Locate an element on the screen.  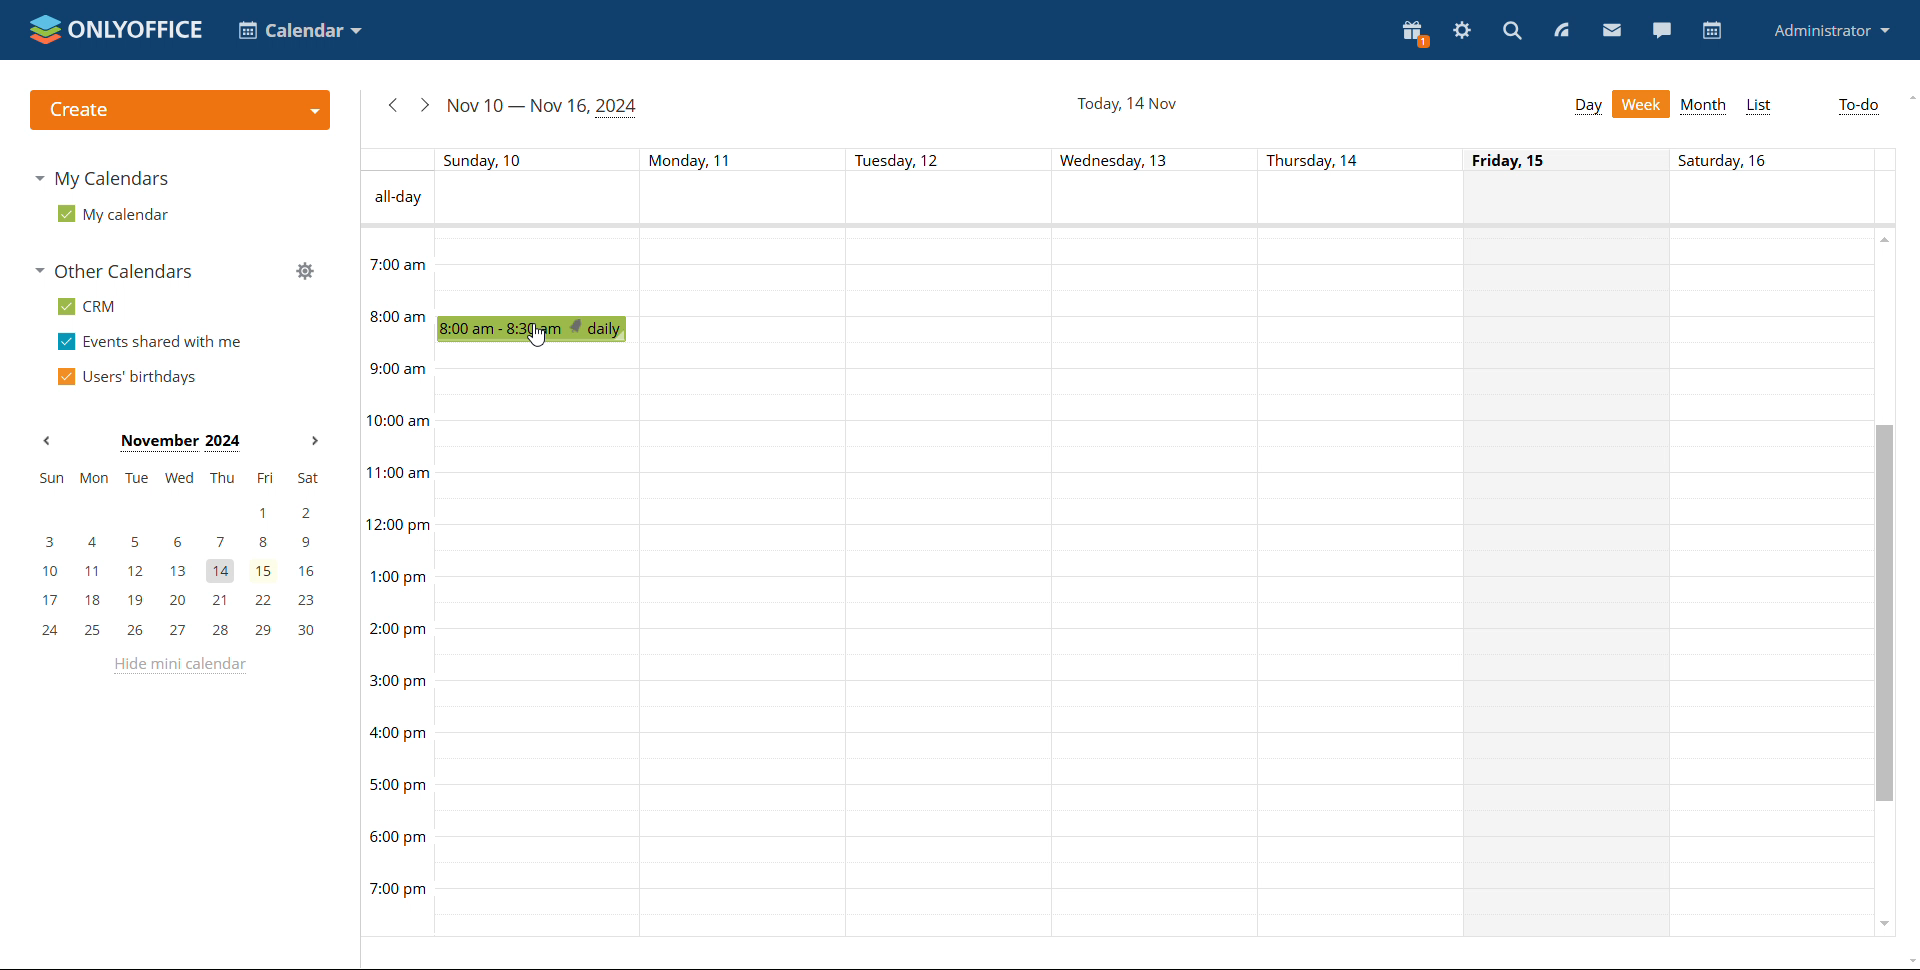
mail is located at coordinates (1612, 29).